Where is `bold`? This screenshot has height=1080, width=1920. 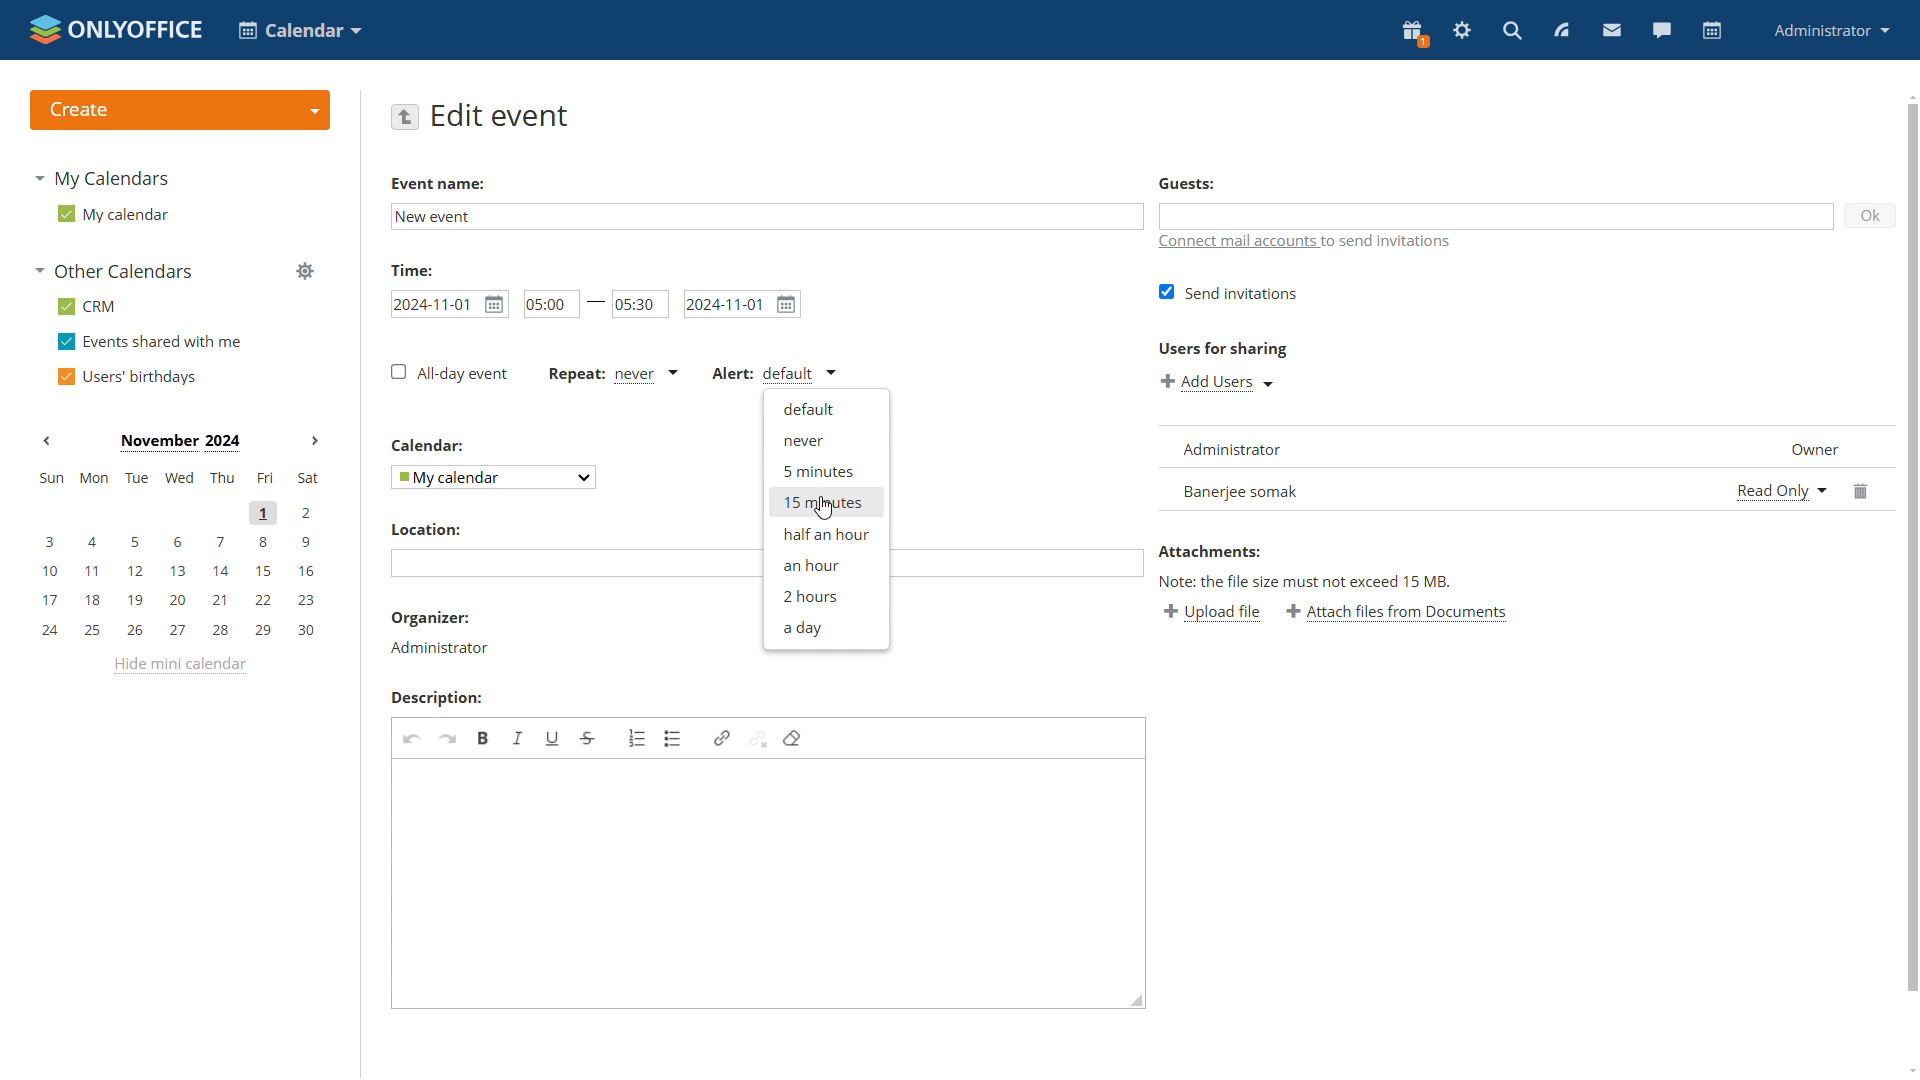 bold is located at coordinates (484, 738).